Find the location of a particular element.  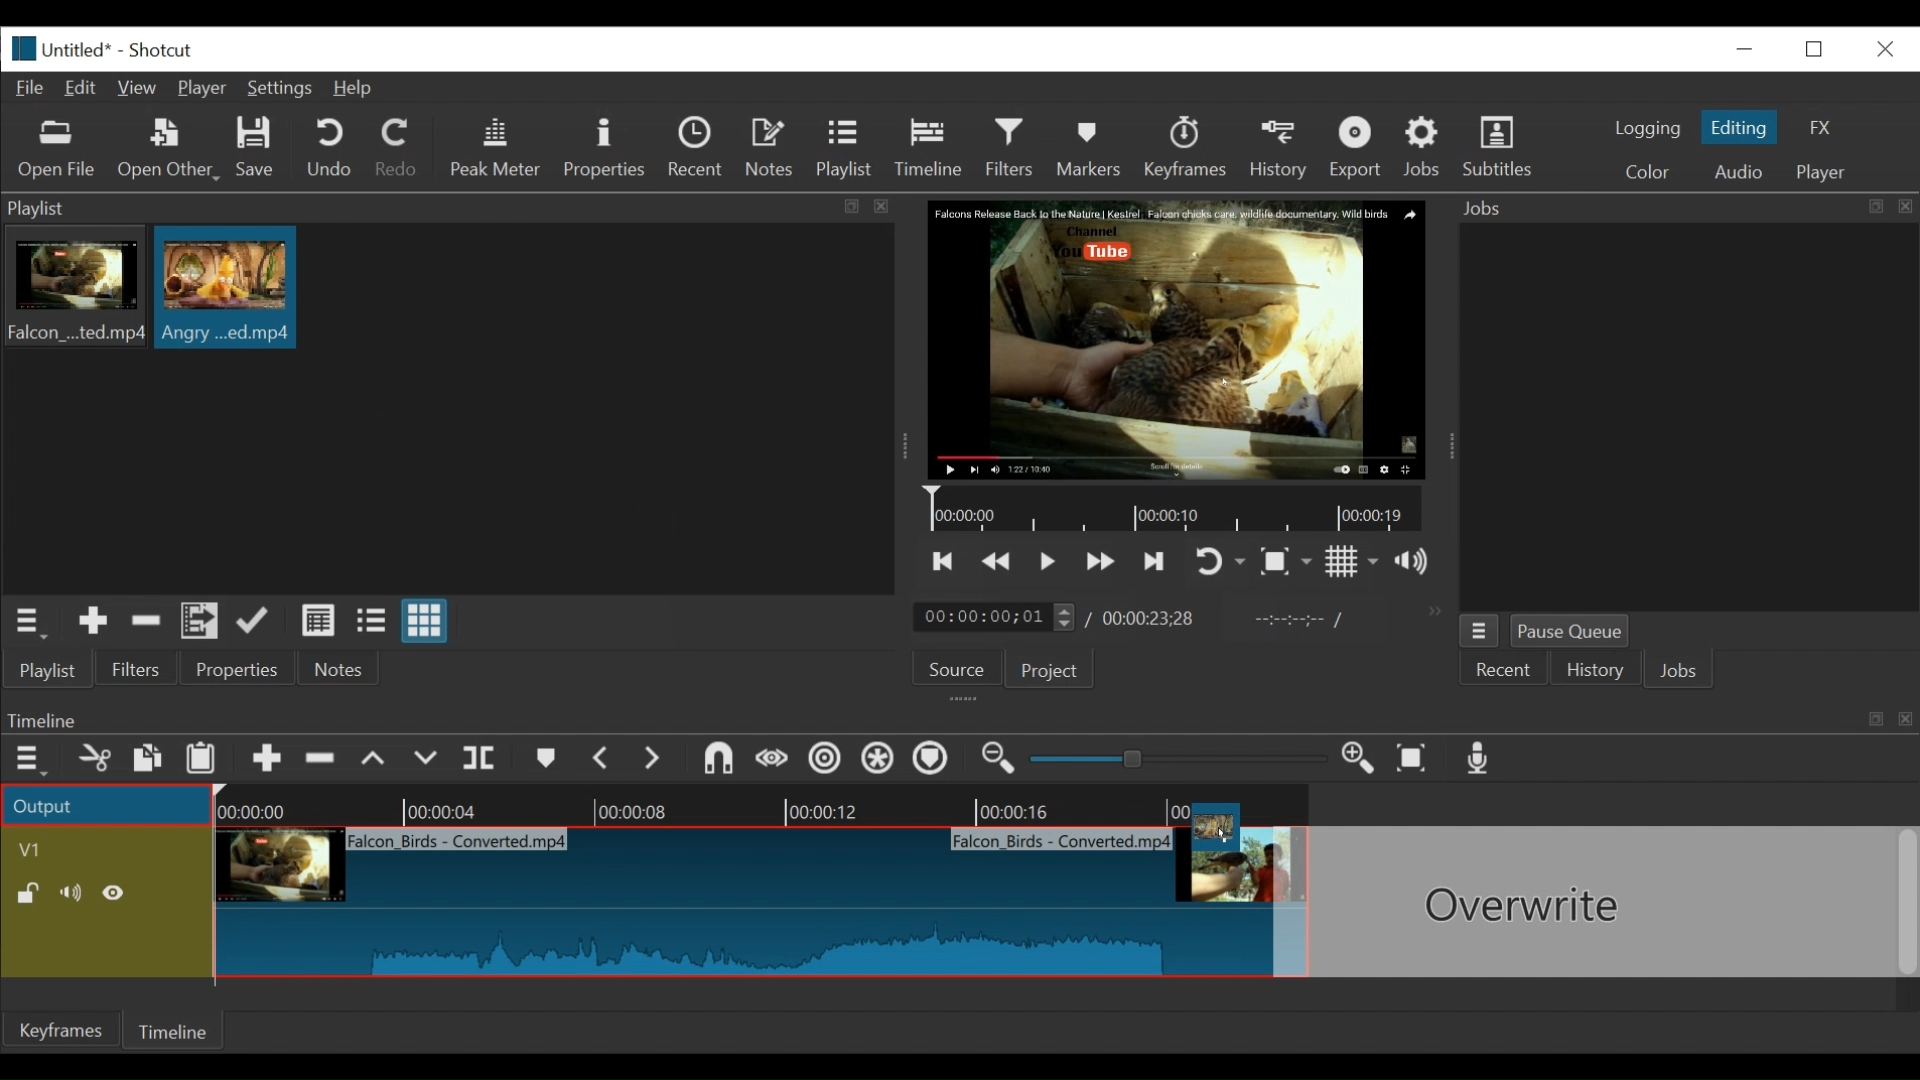

clip is located at coordinates (740, 906).